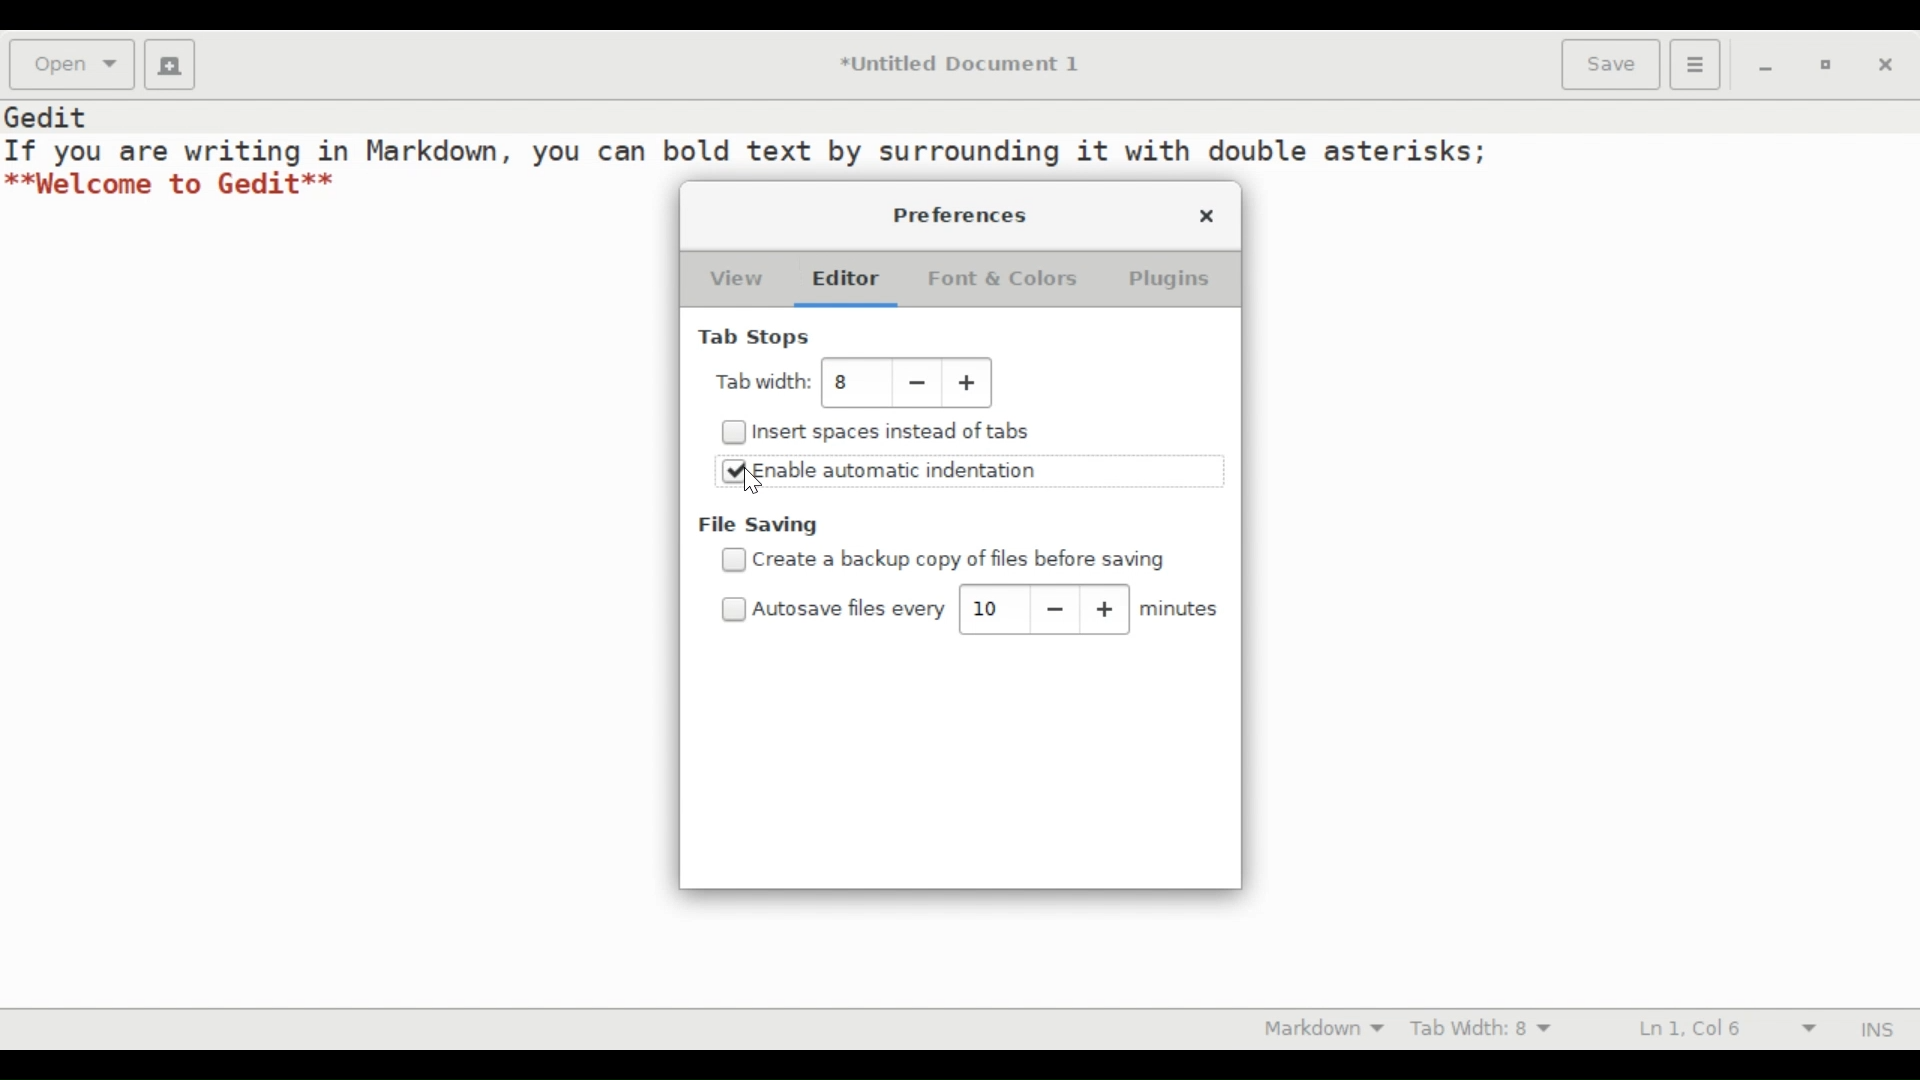 The height and width of the screenshot is (1080, 1920). Describe the element at coordinates (735, 610) in the screenshot. I see `Checkbox` at that location.